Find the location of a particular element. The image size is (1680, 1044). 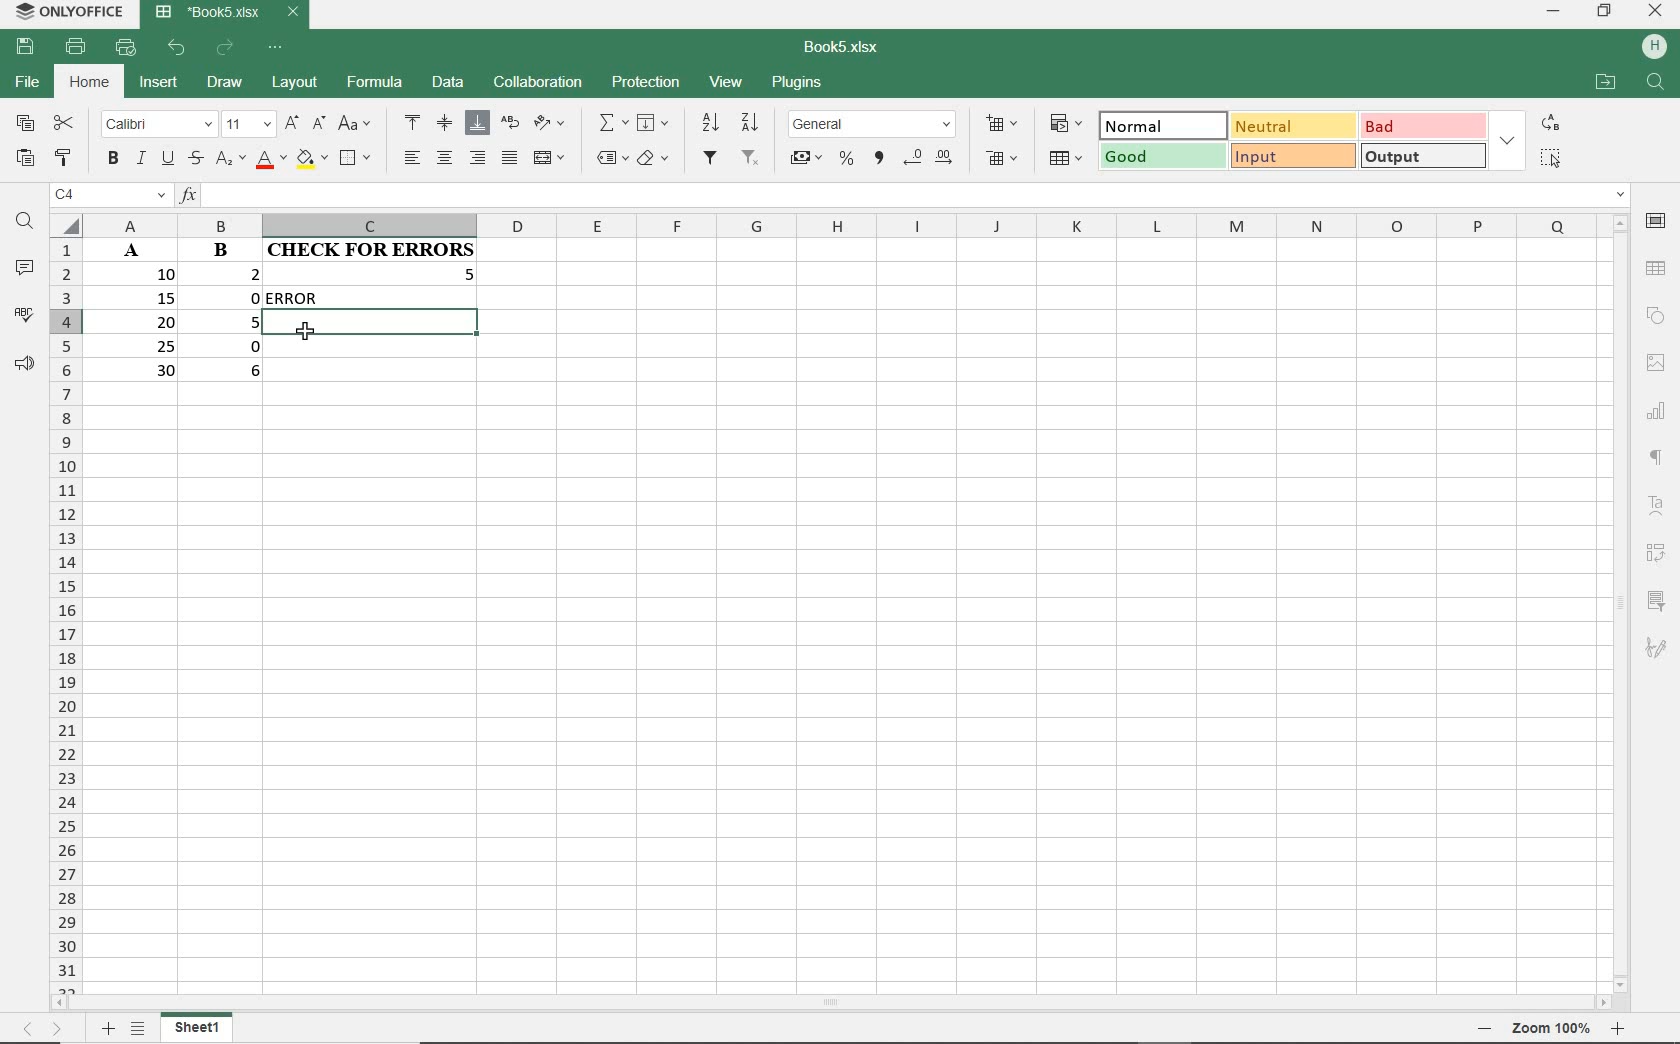

PROTECTION is located at coordinates (644, 83).